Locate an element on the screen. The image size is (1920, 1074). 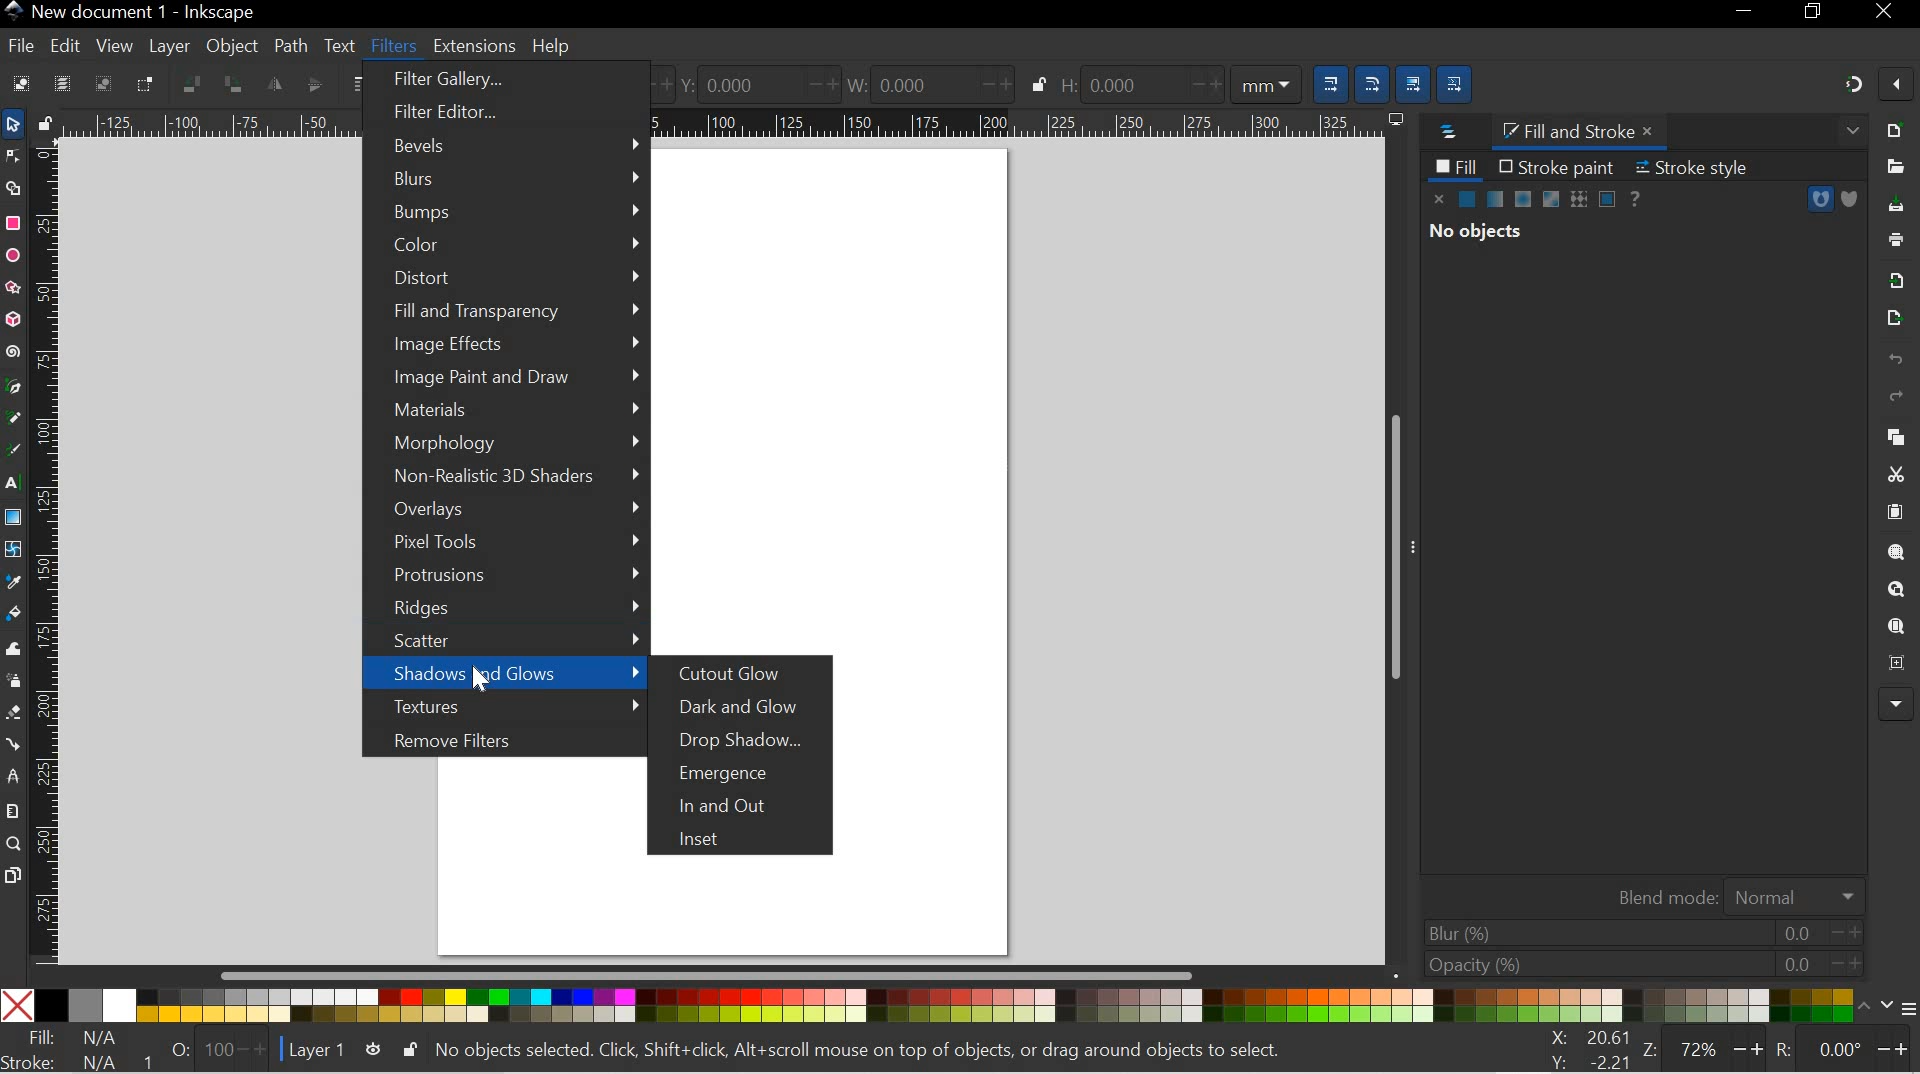
LOCK OR UNLOCK is located at coordinates (408, 1050).